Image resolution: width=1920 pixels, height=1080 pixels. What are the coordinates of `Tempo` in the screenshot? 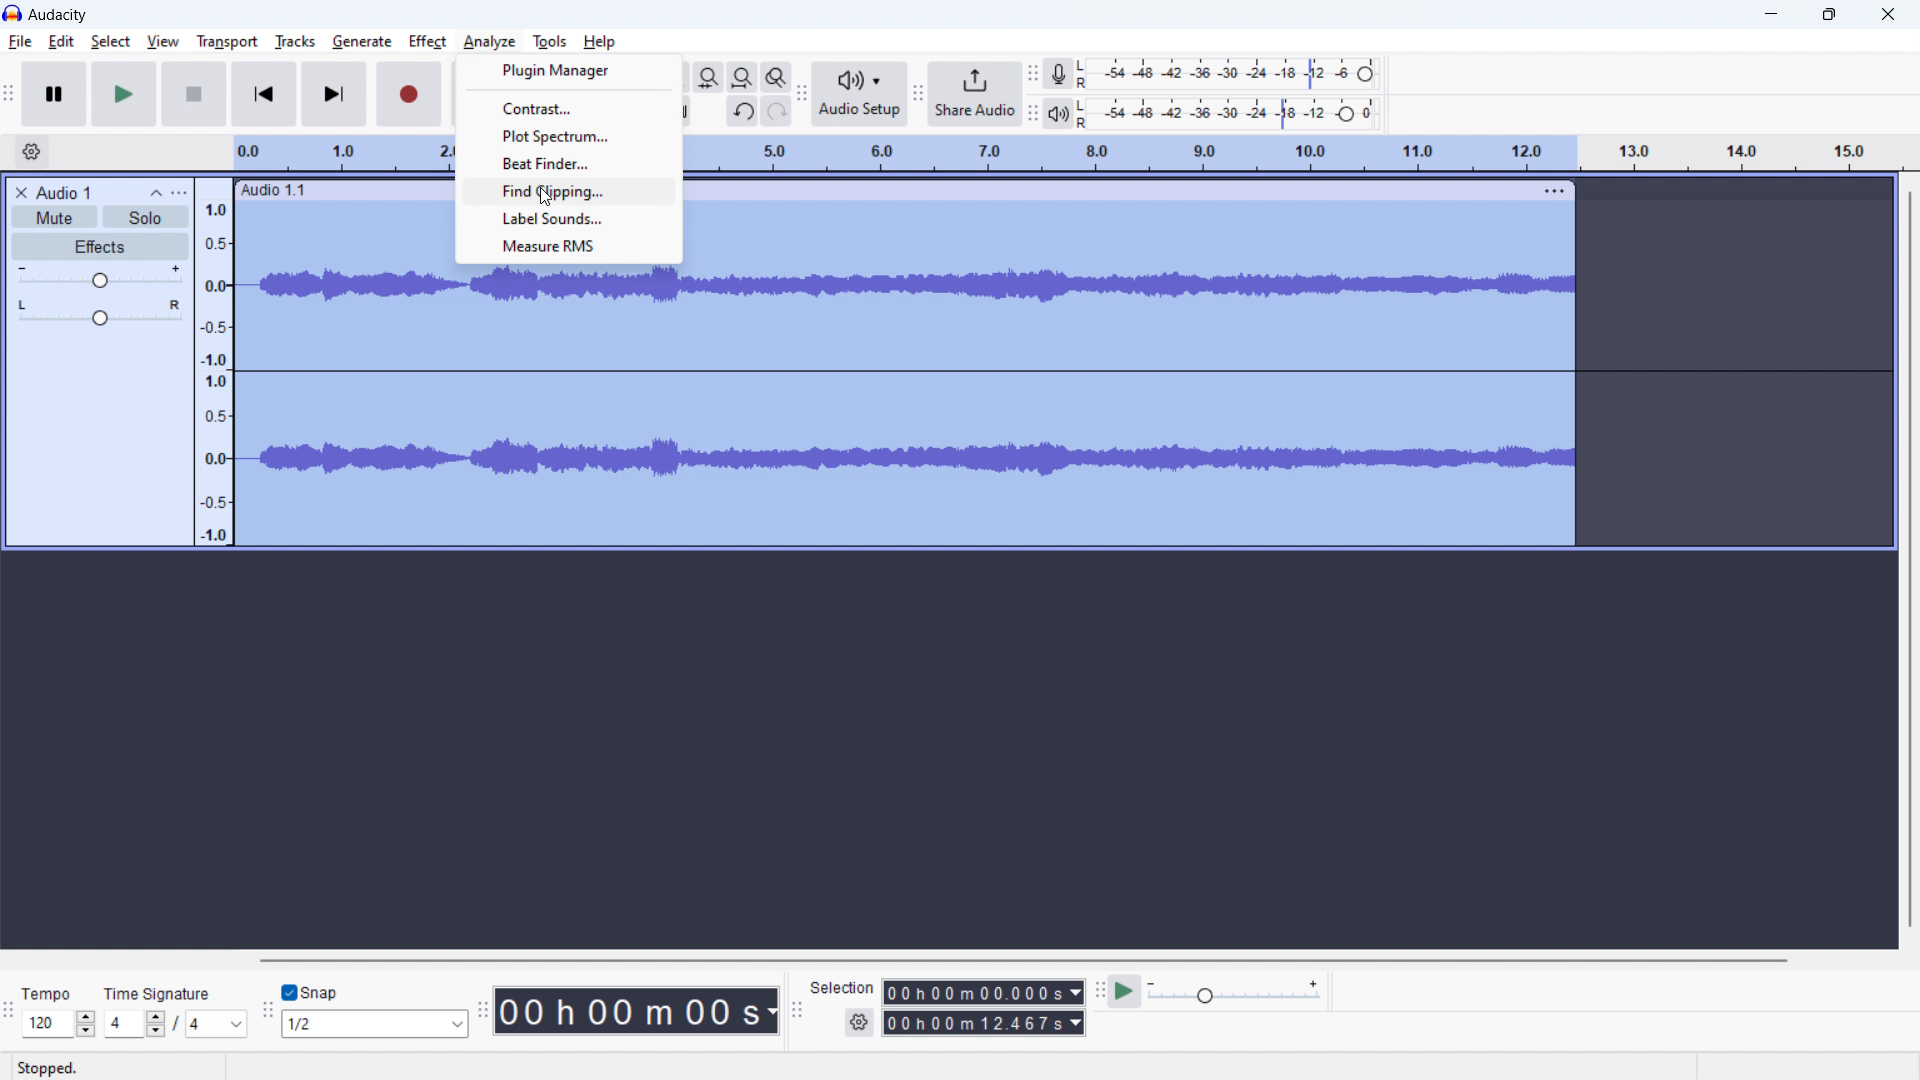 It's located at (58, 987).